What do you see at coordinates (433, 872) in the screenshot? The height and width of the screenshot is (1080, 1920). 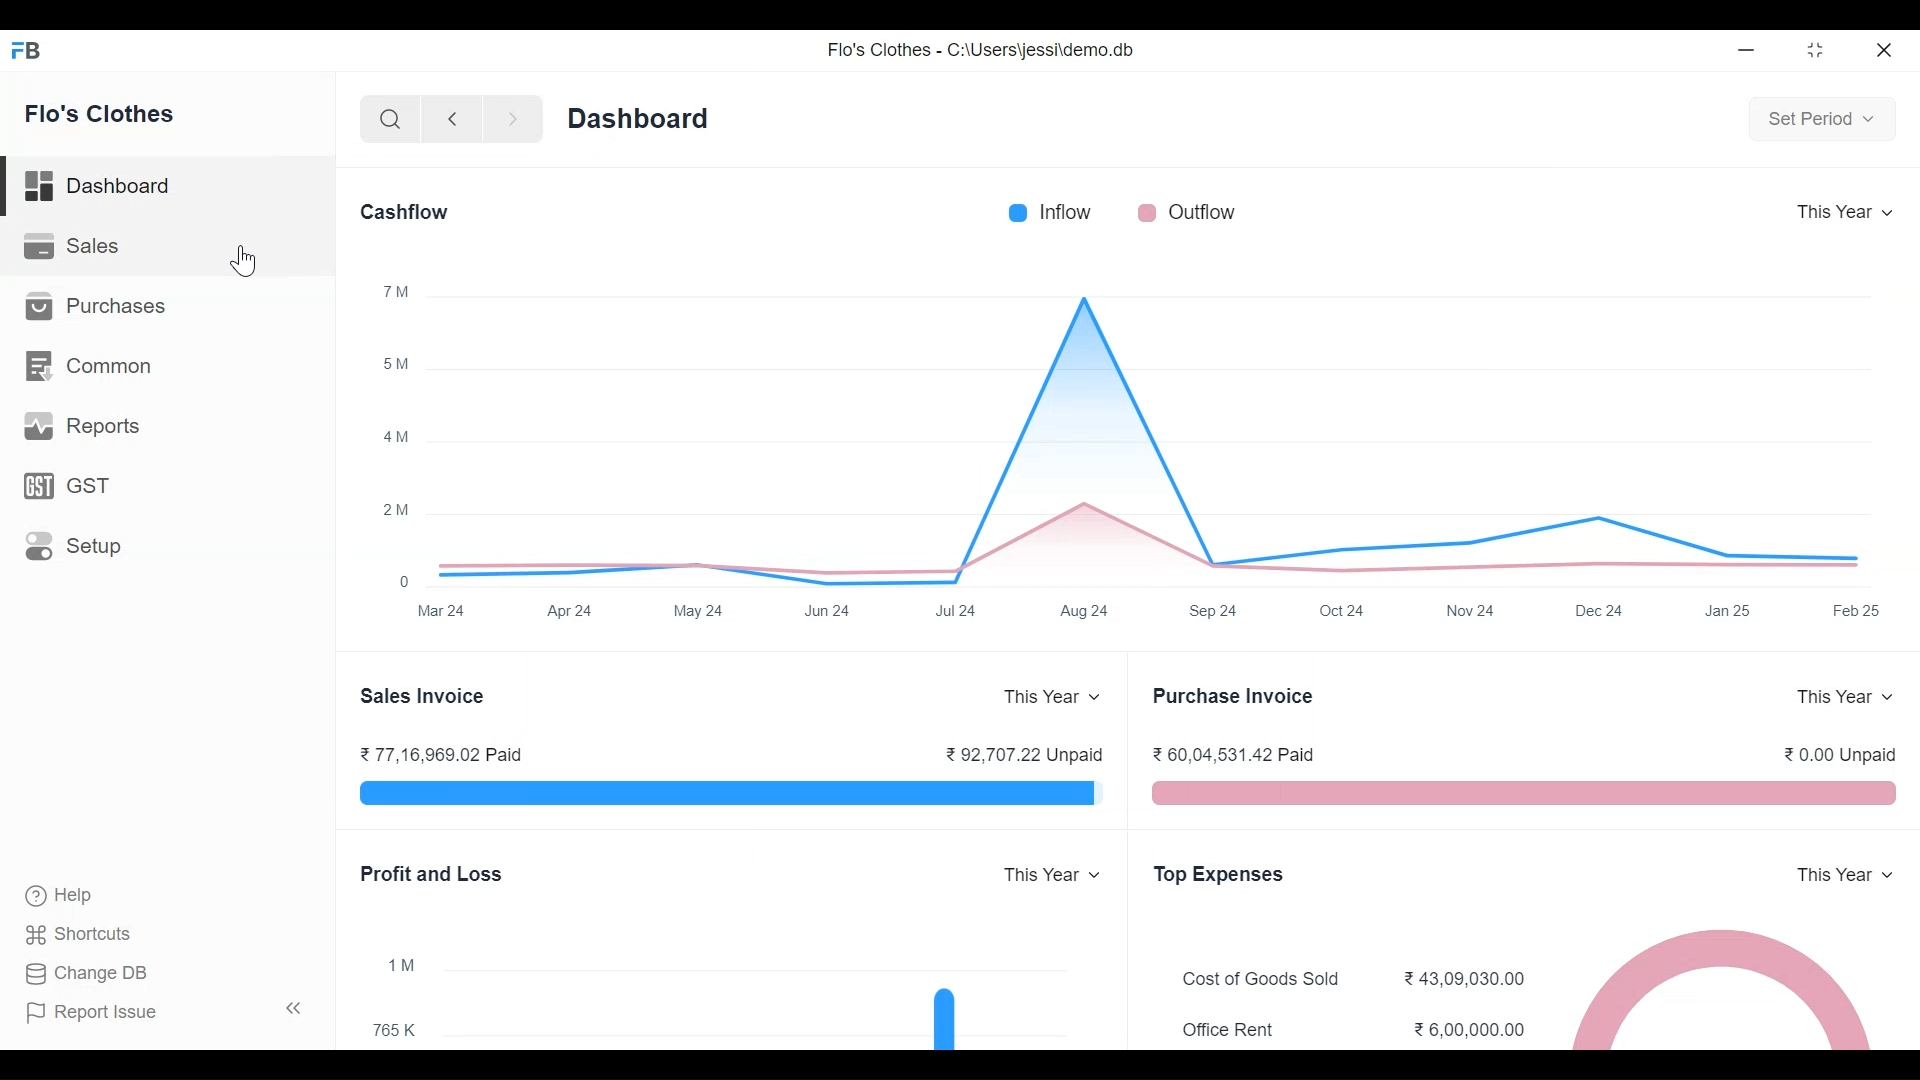 I see `Profit and Loss` at bounding box center [433, 872].